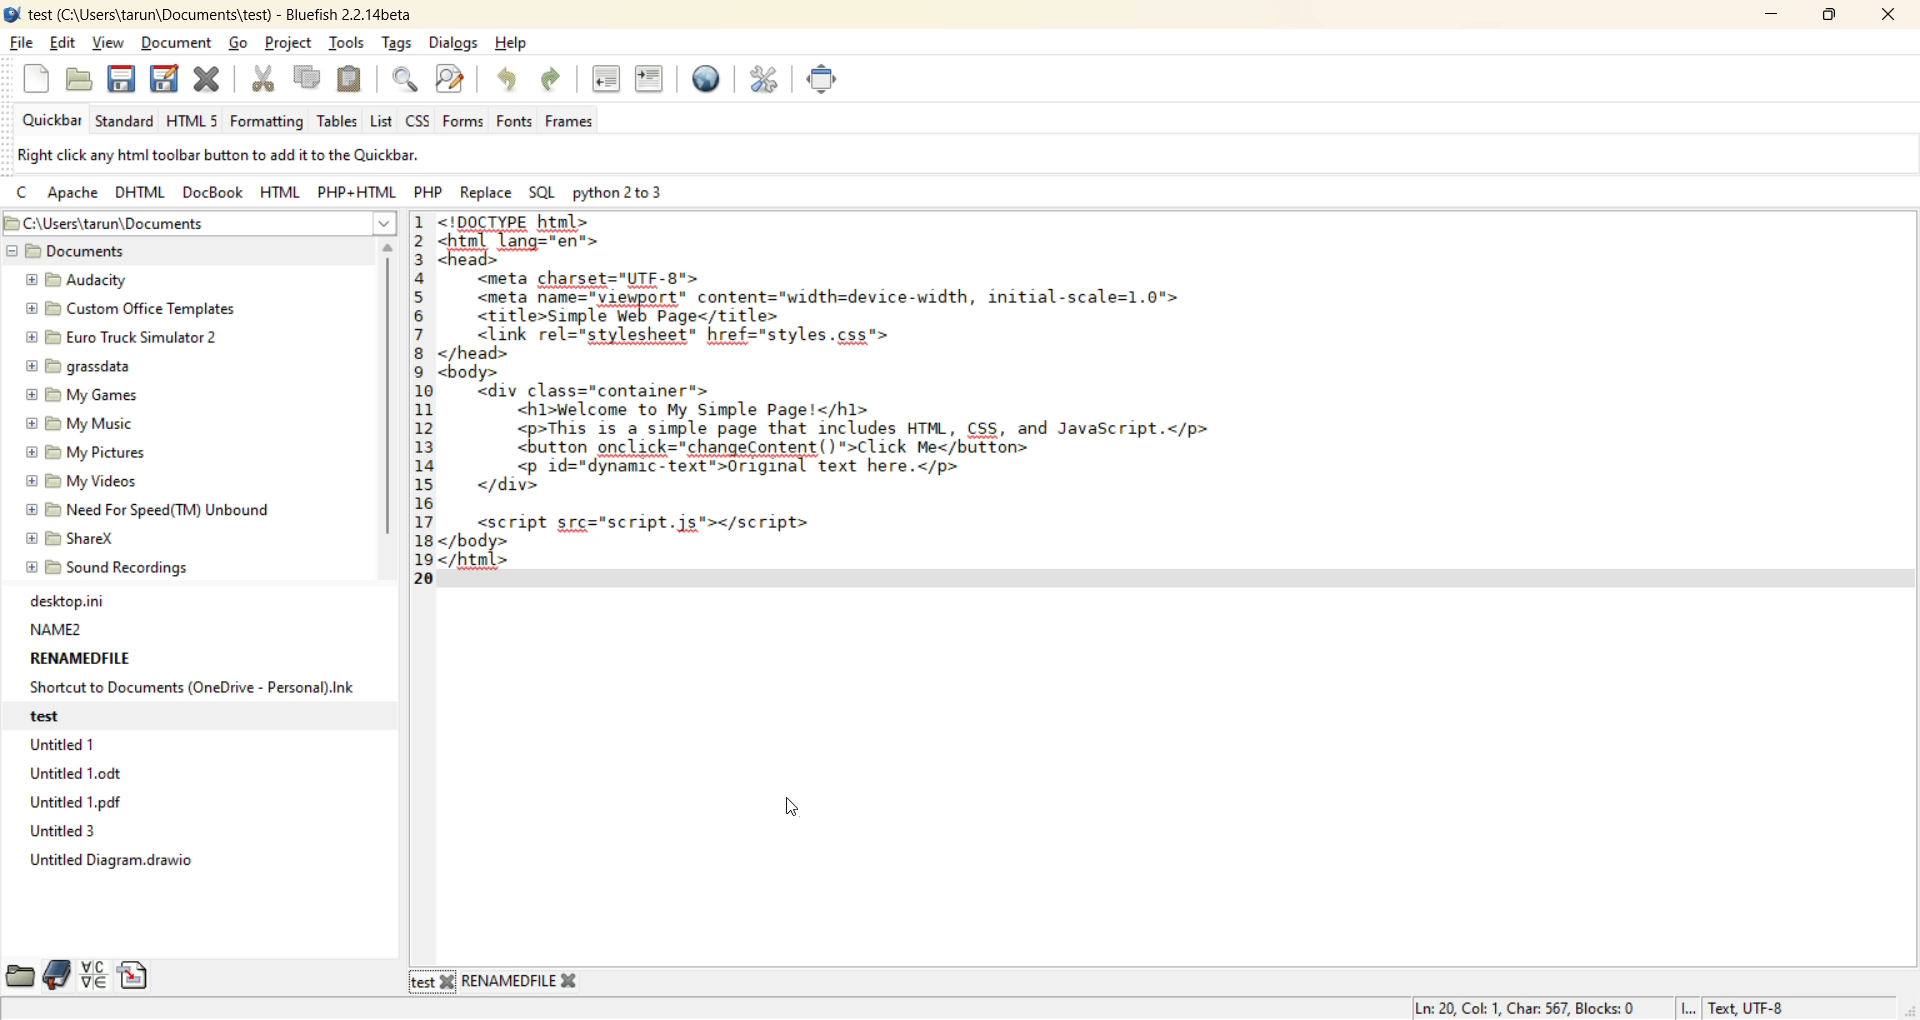  Describe the element at coordinates (555, 79) in the screenshot. I see `redo` at that location.